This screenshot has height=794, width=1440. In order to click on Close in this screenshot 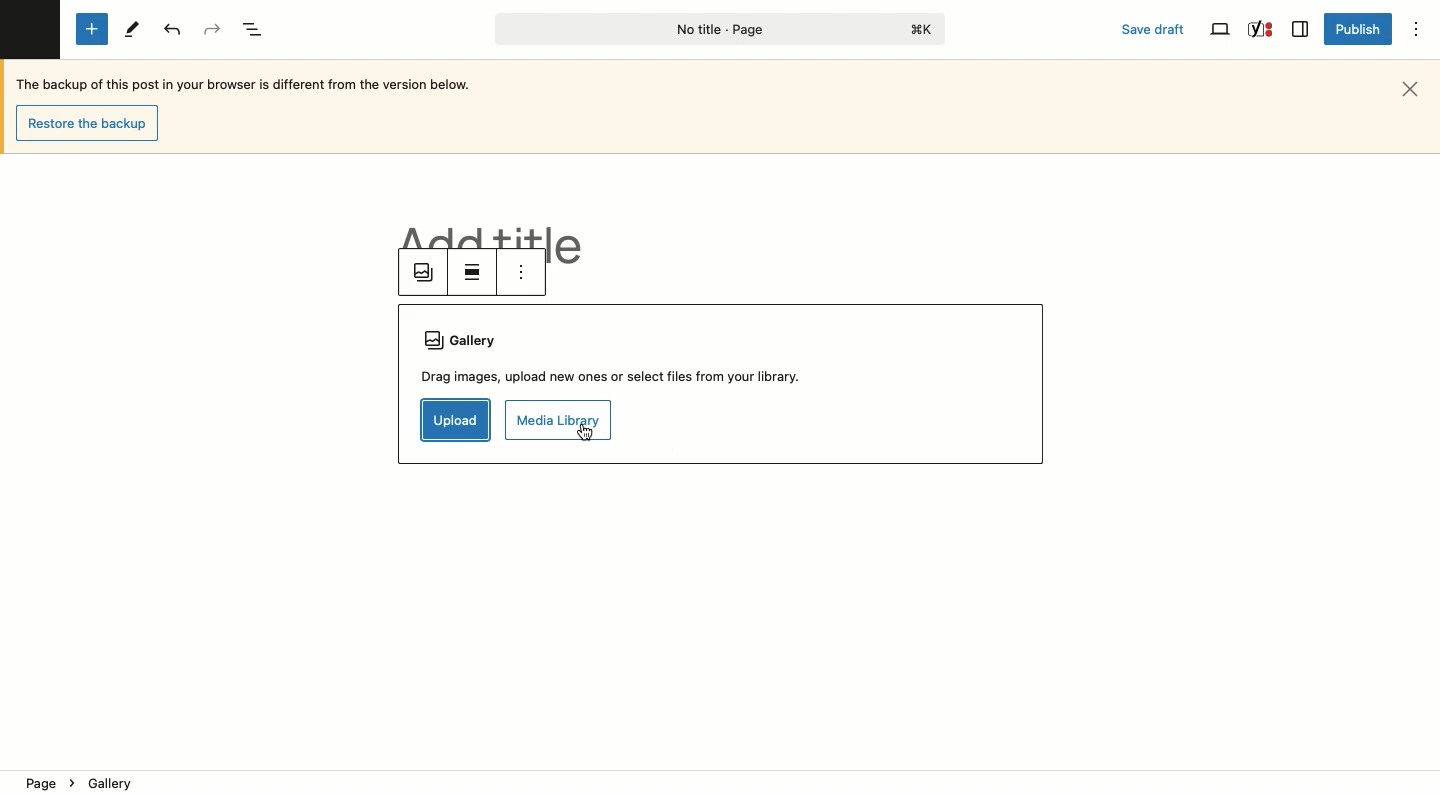, I will do `click(1417, 88)`.